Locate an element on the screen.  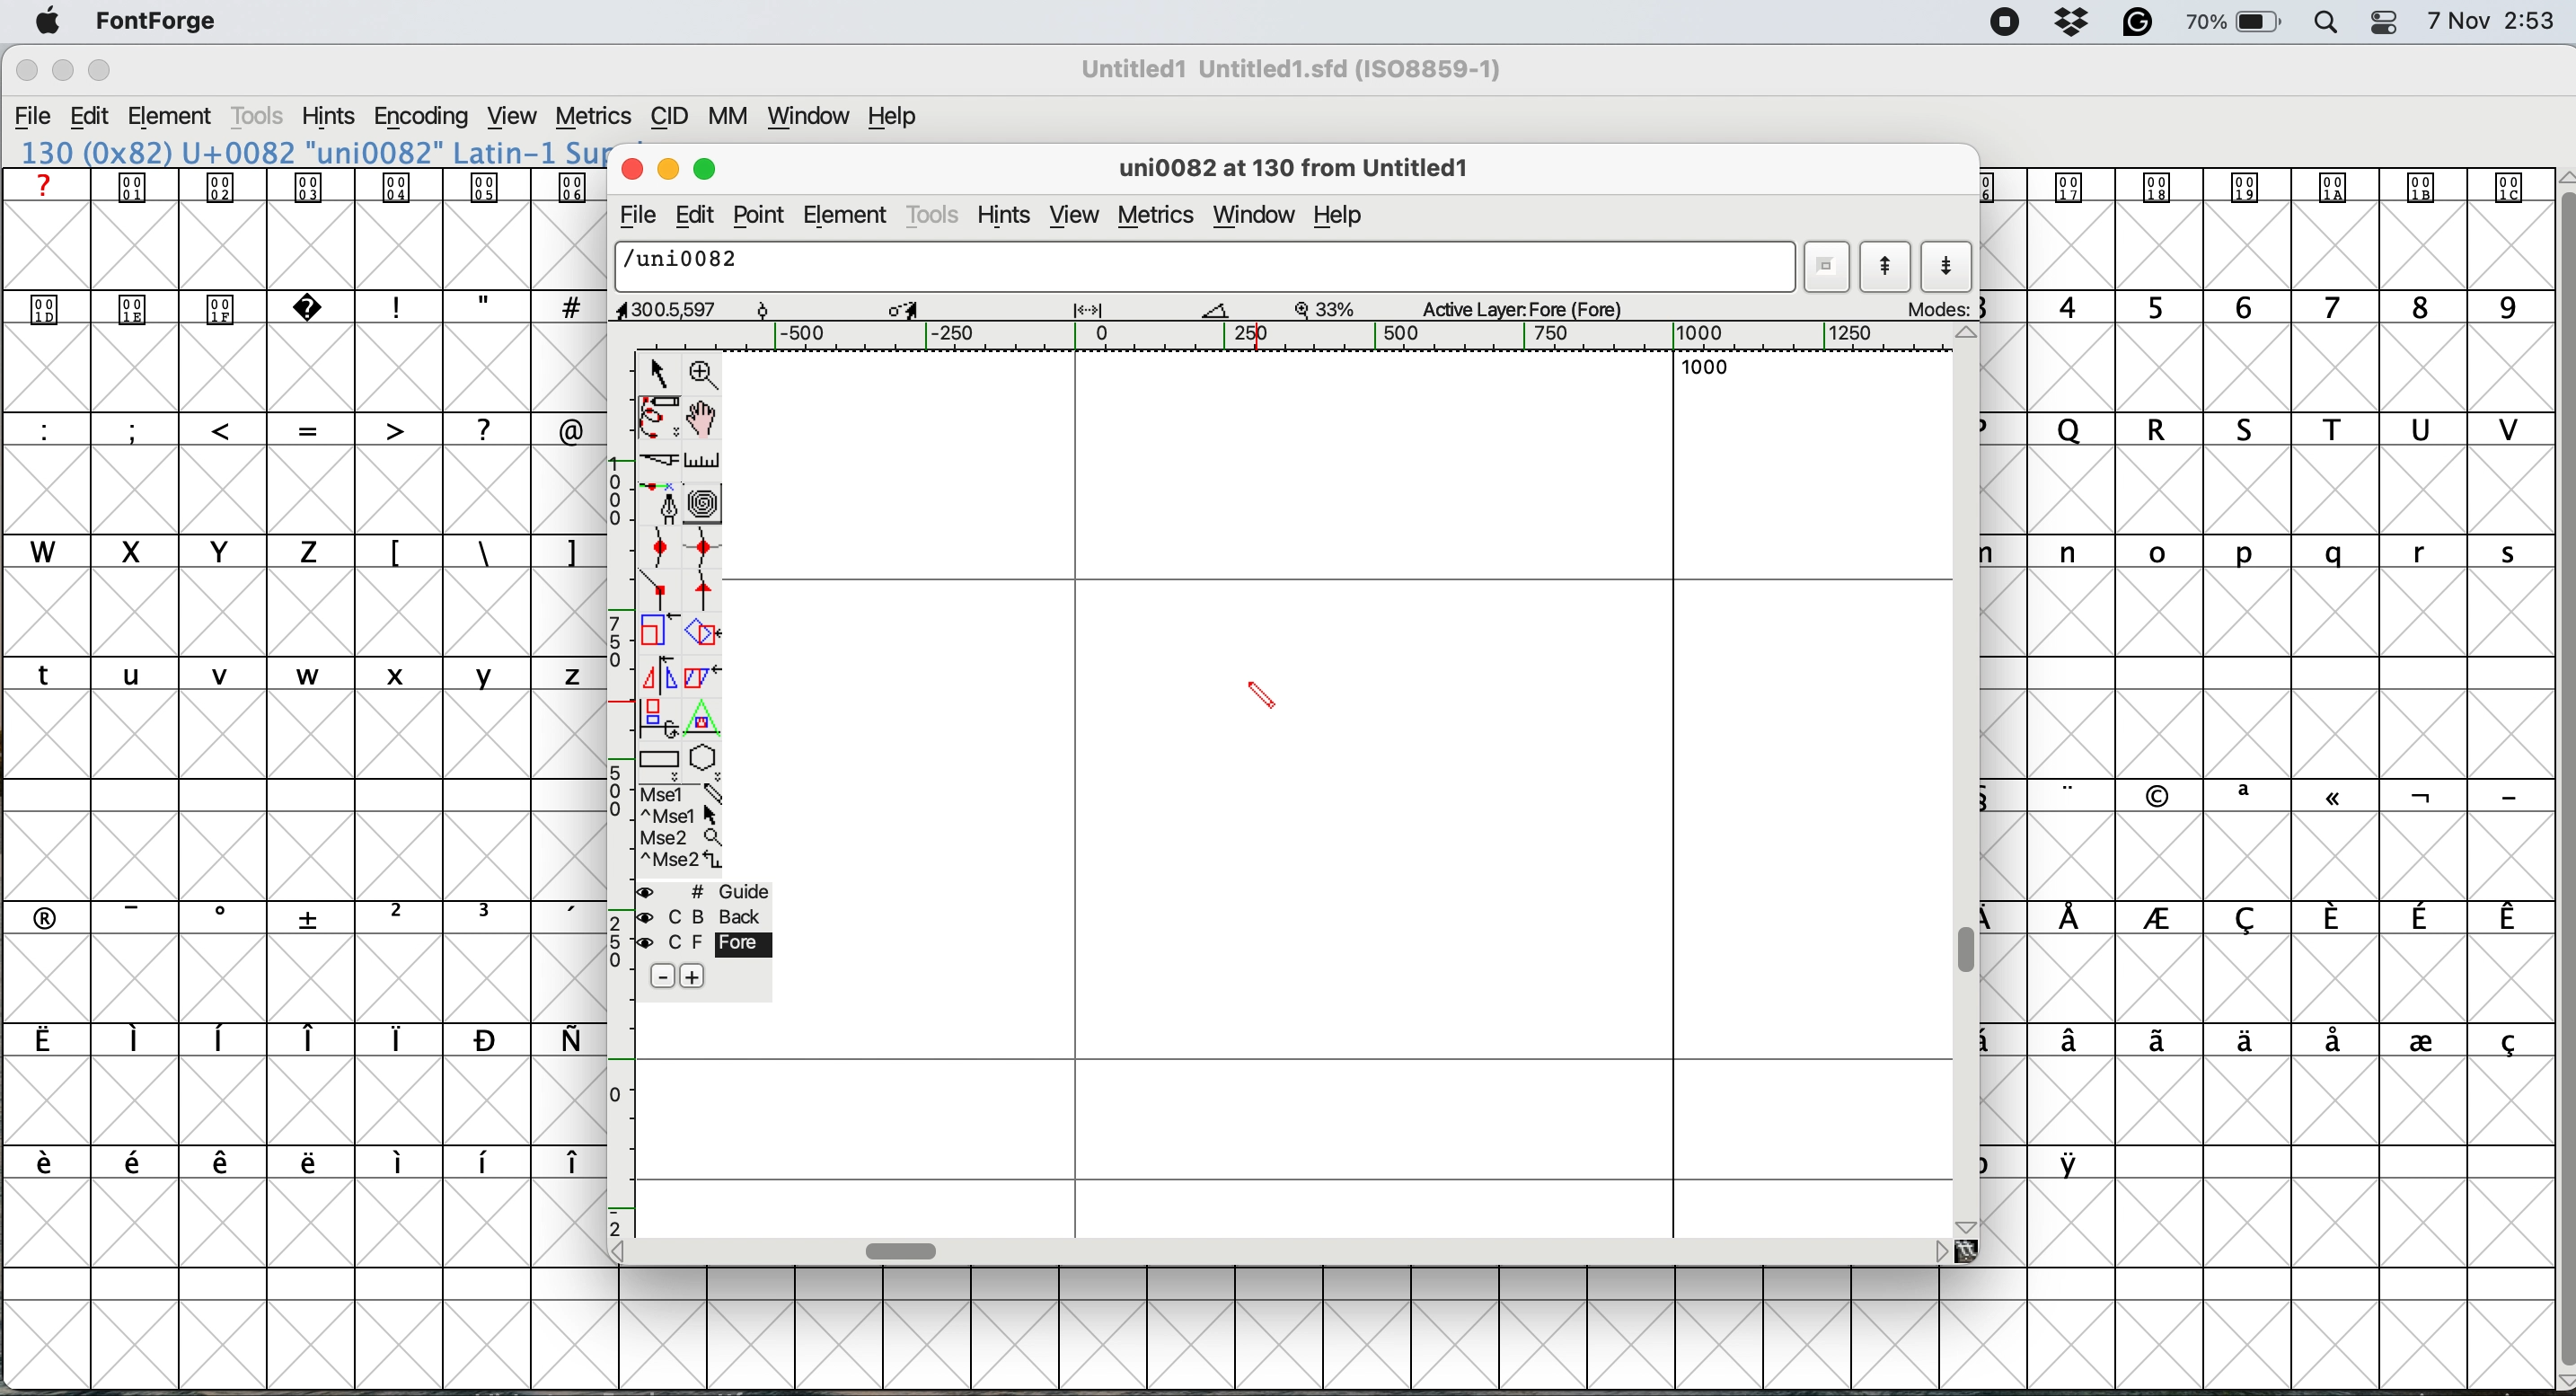
grammarly is located at coordinates (2138, 22).